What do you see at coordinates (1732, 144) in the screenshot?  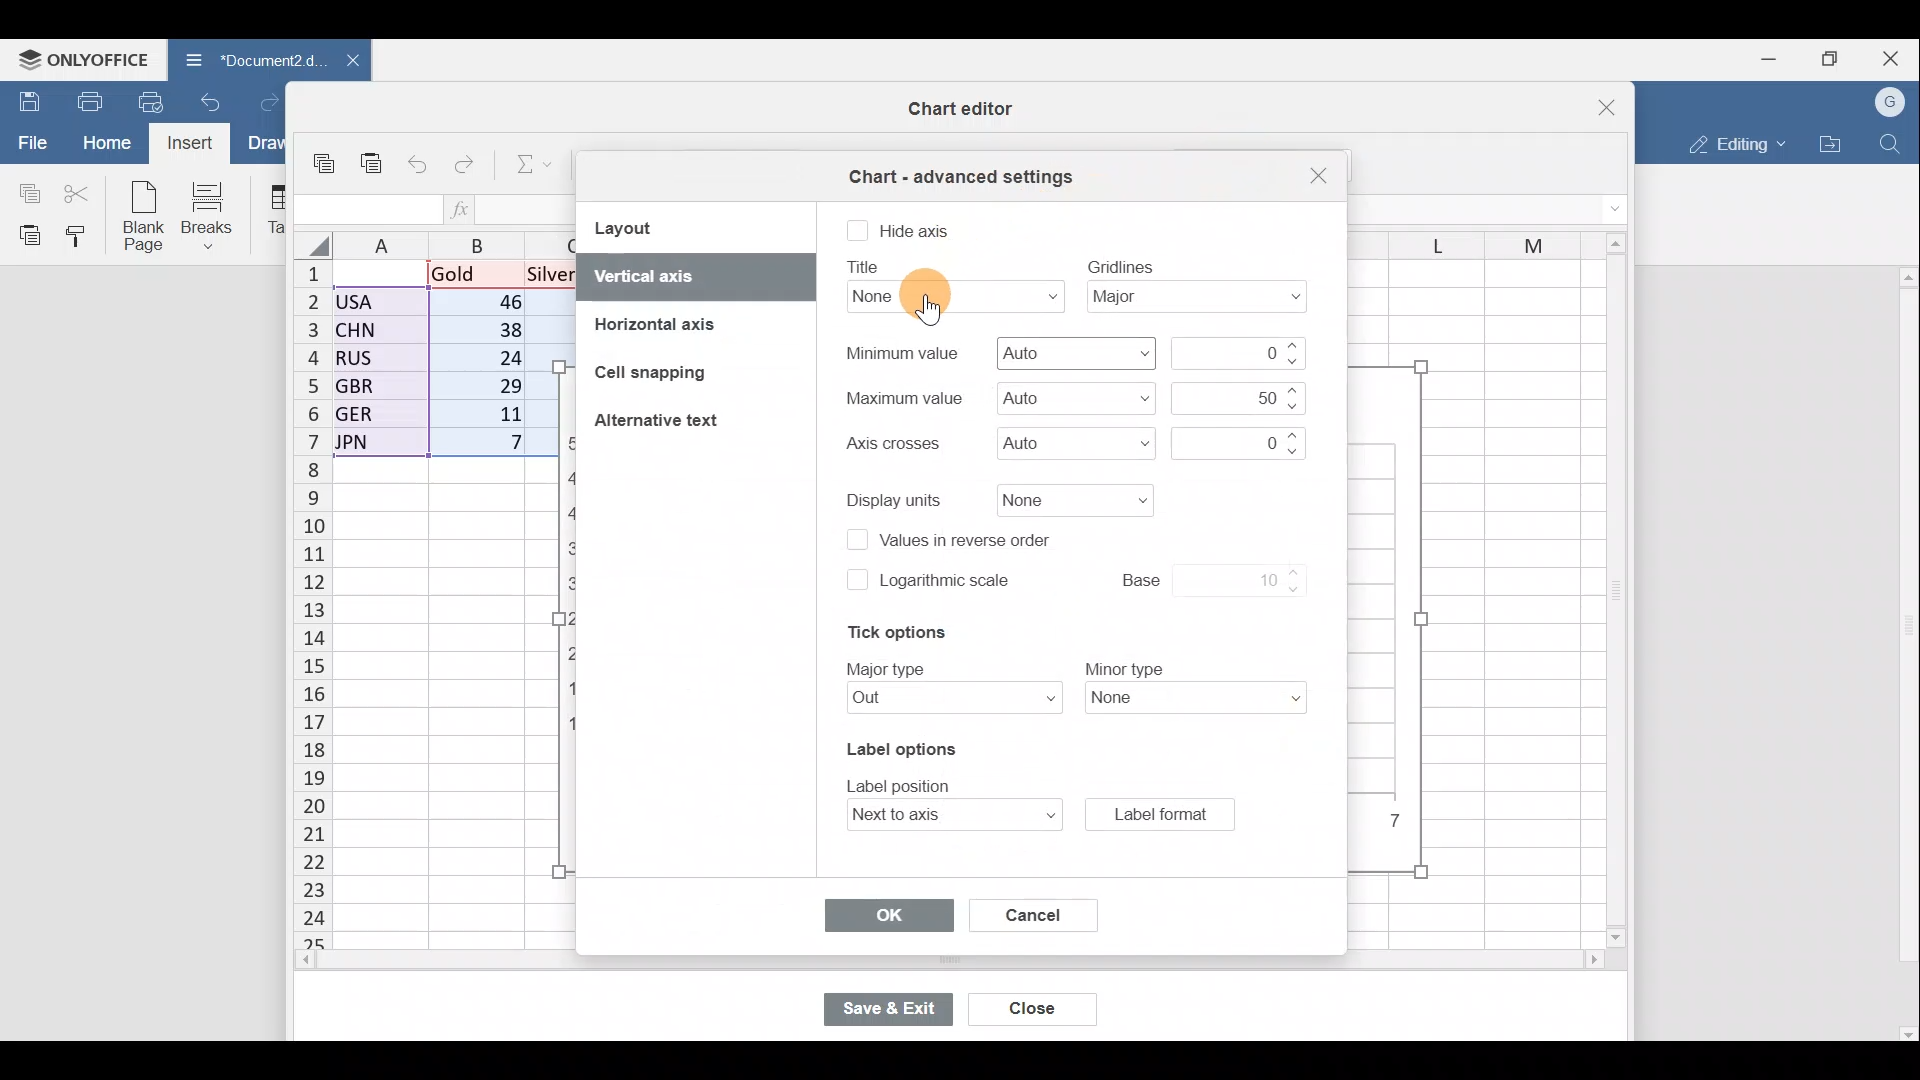 I see `Editing mode` at bounding box center [1732, 144].